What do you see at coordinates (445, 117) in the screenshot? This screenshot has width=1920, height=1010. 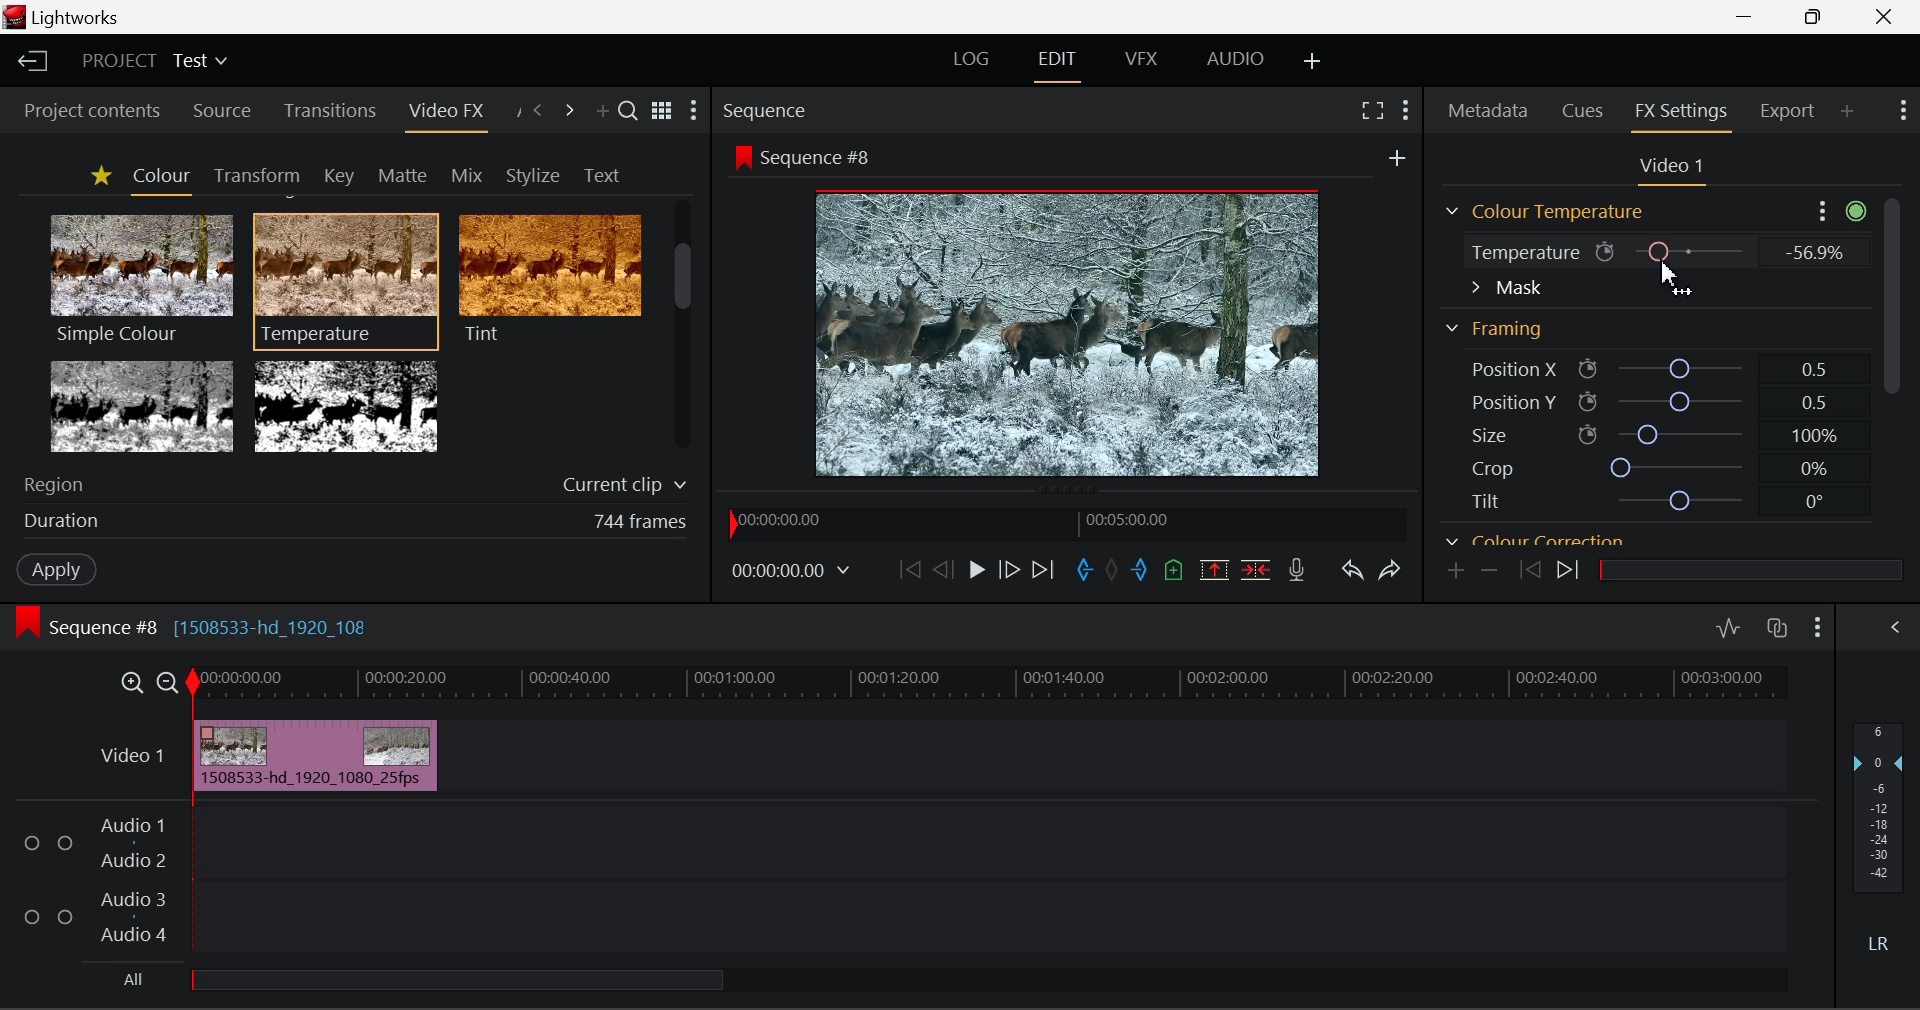 I see `Video FX` at bounding box center [445, 117].